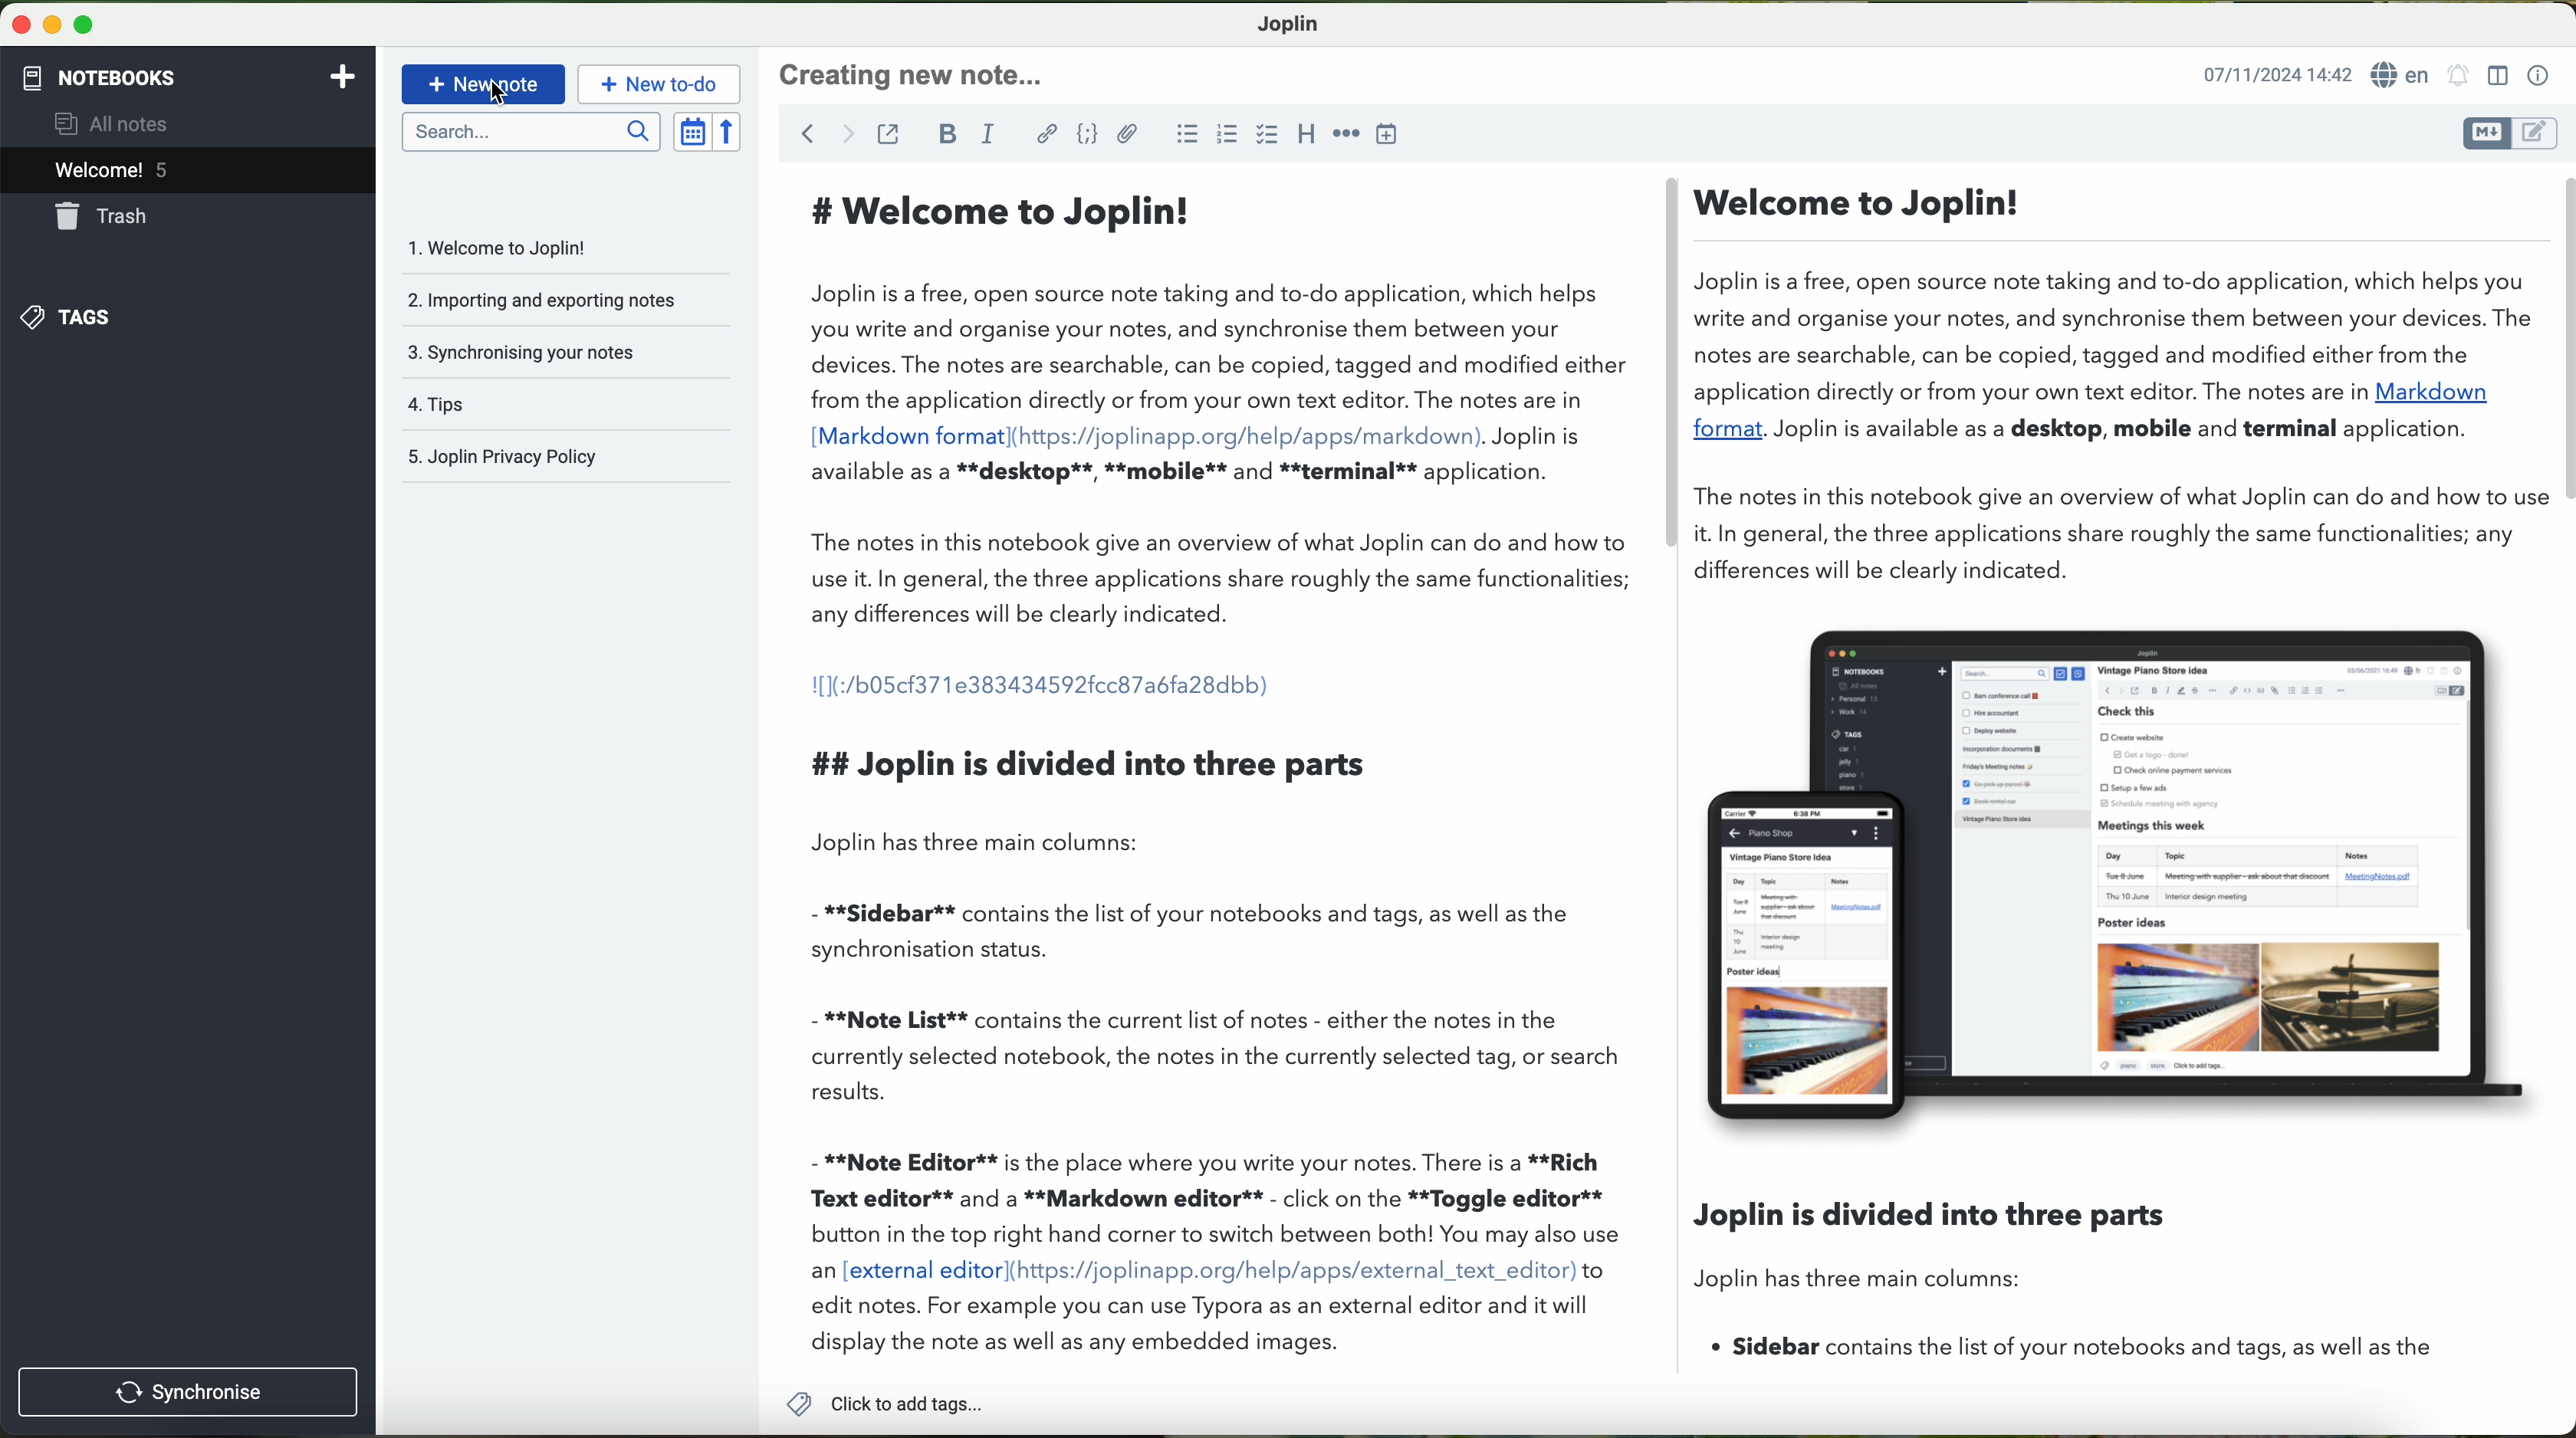  Describe the element at coordinates (1046, 136) in the screenshot. I see `hyperlink` at that location.